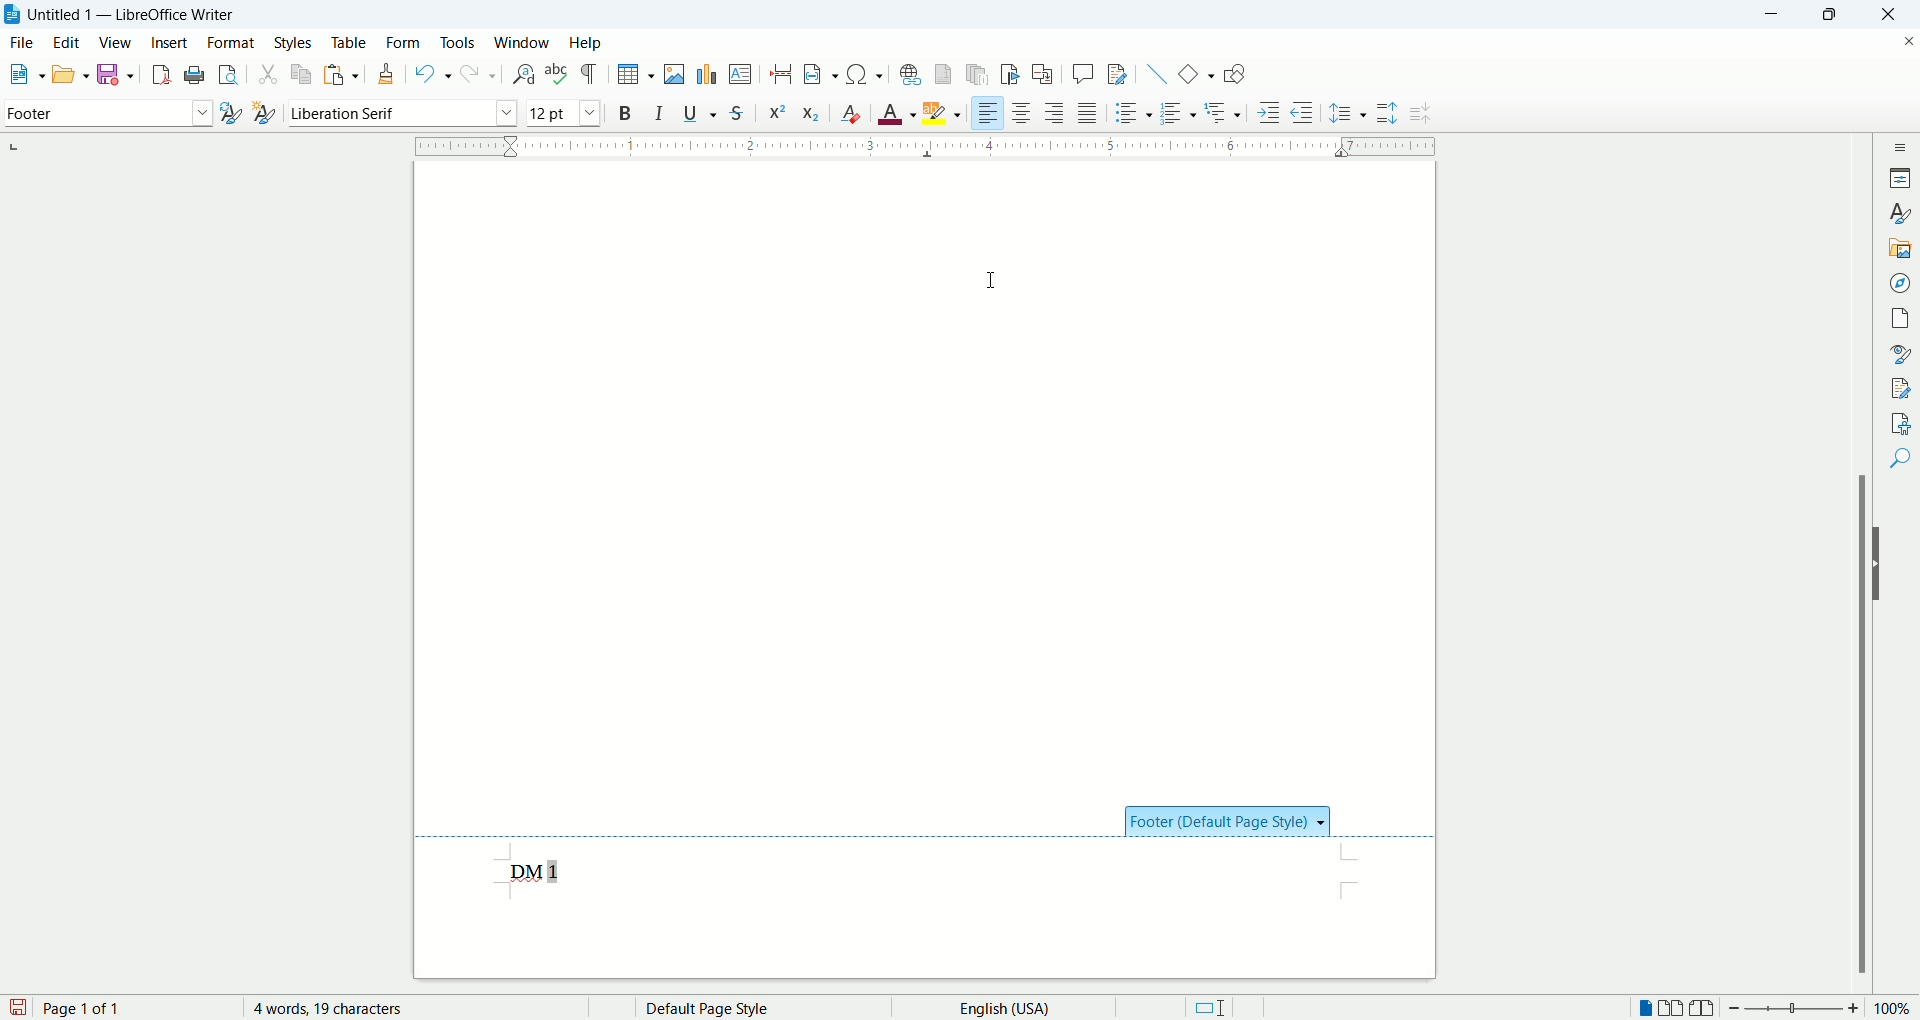 The image size is (1920, 1020). I want to click on increase indent, so click(1270, 112).